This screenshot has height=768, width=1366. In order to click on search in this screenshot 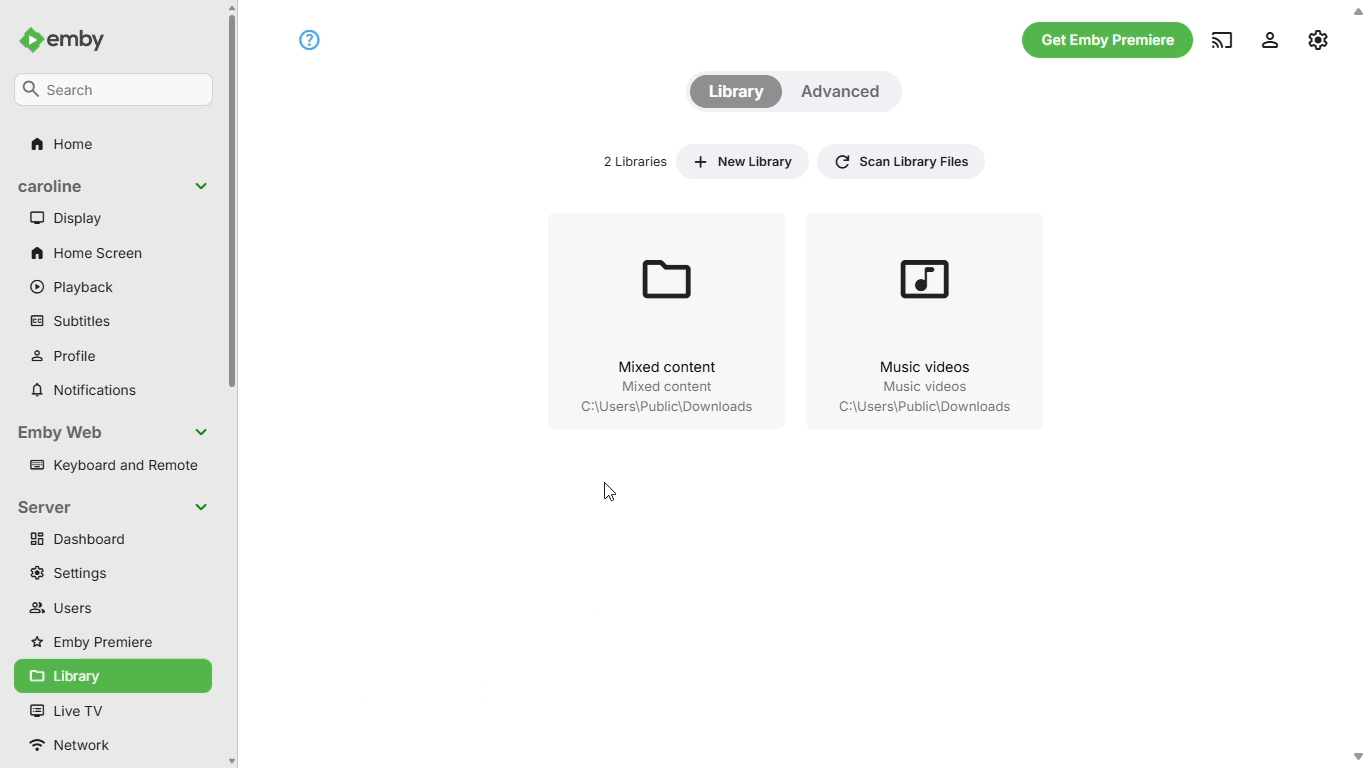, I will do `click(114, 89)`.